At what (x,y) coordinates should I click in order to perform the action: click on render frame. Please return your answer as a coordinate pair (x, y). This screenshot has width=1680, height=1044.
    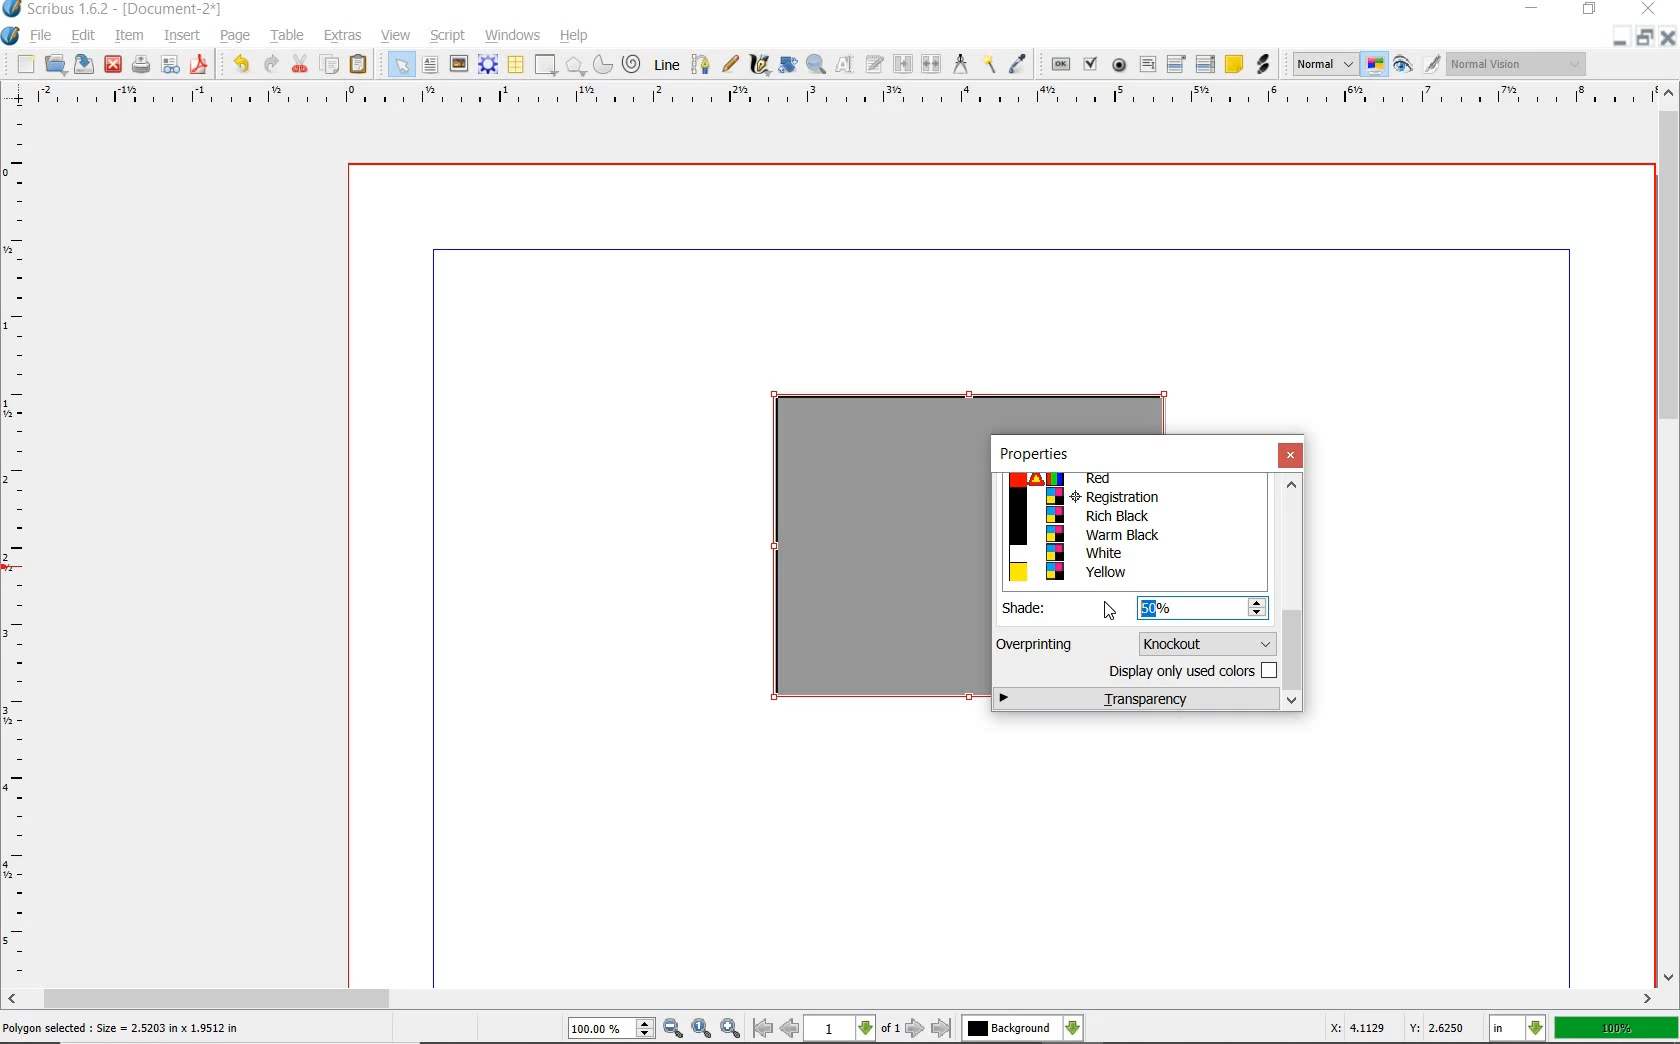
    Looking at the image, I should click on (486, 64).